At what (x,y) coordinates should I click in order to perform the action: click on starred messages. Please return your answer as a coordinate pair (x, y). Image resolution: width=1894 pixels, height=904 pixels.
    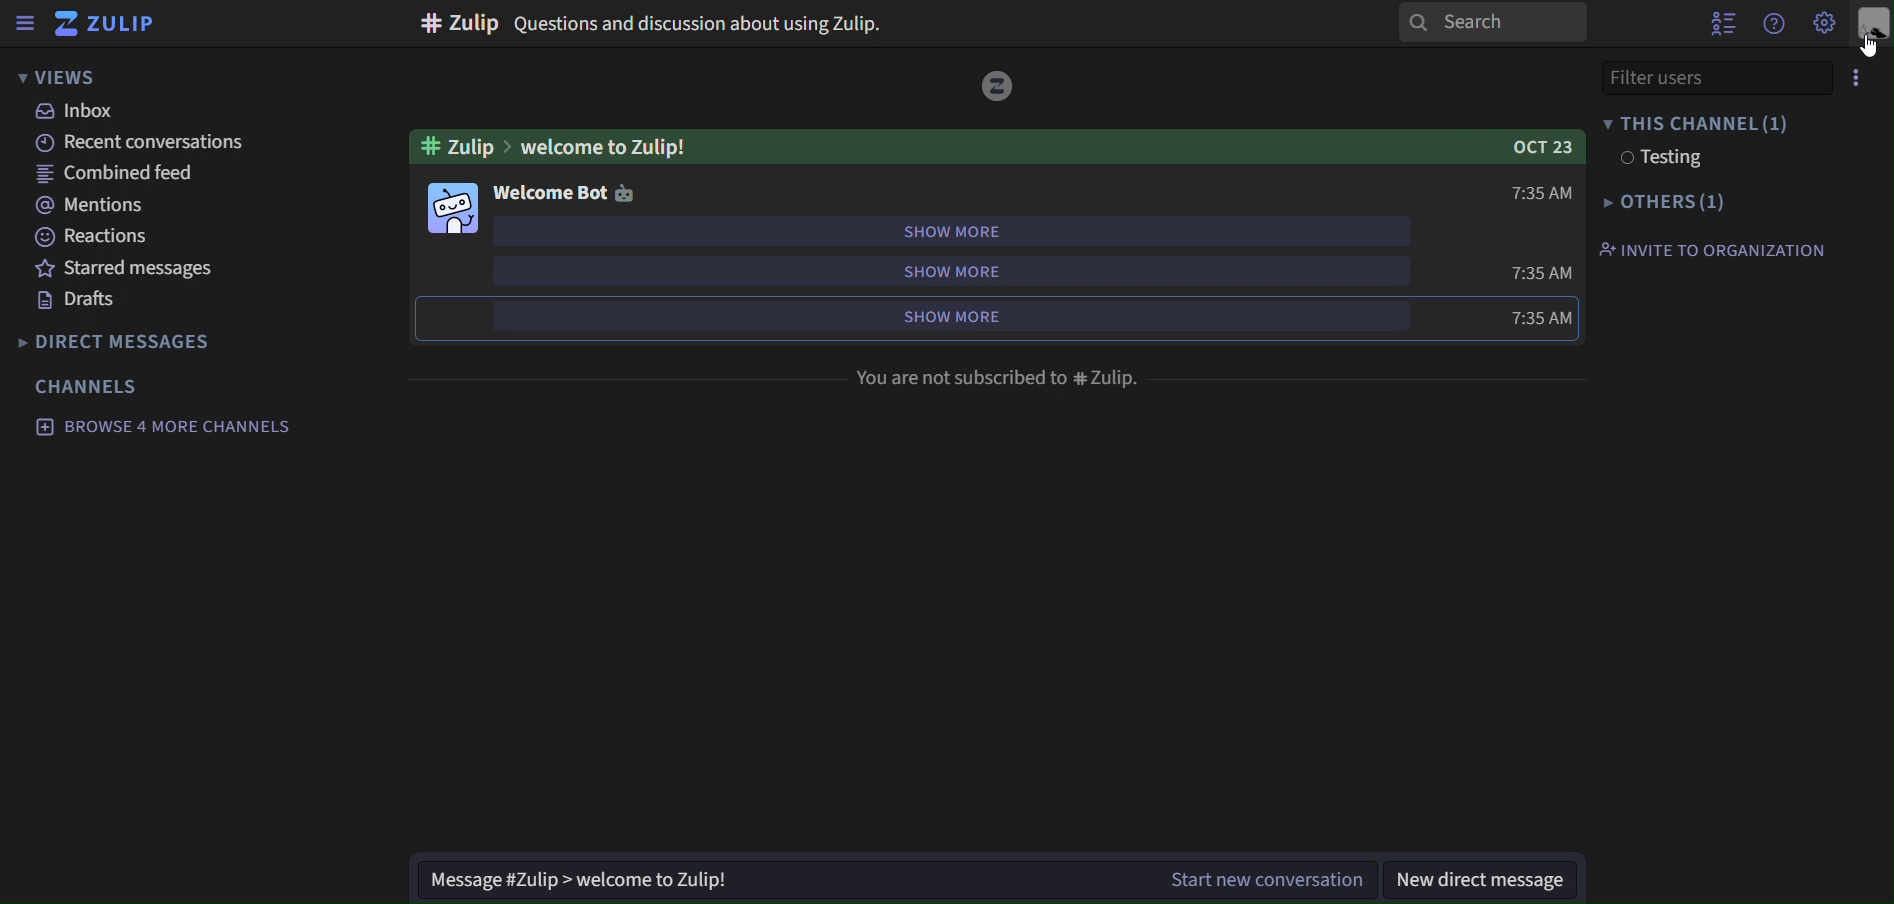
    Looking at the image, I should click on (128, 270).